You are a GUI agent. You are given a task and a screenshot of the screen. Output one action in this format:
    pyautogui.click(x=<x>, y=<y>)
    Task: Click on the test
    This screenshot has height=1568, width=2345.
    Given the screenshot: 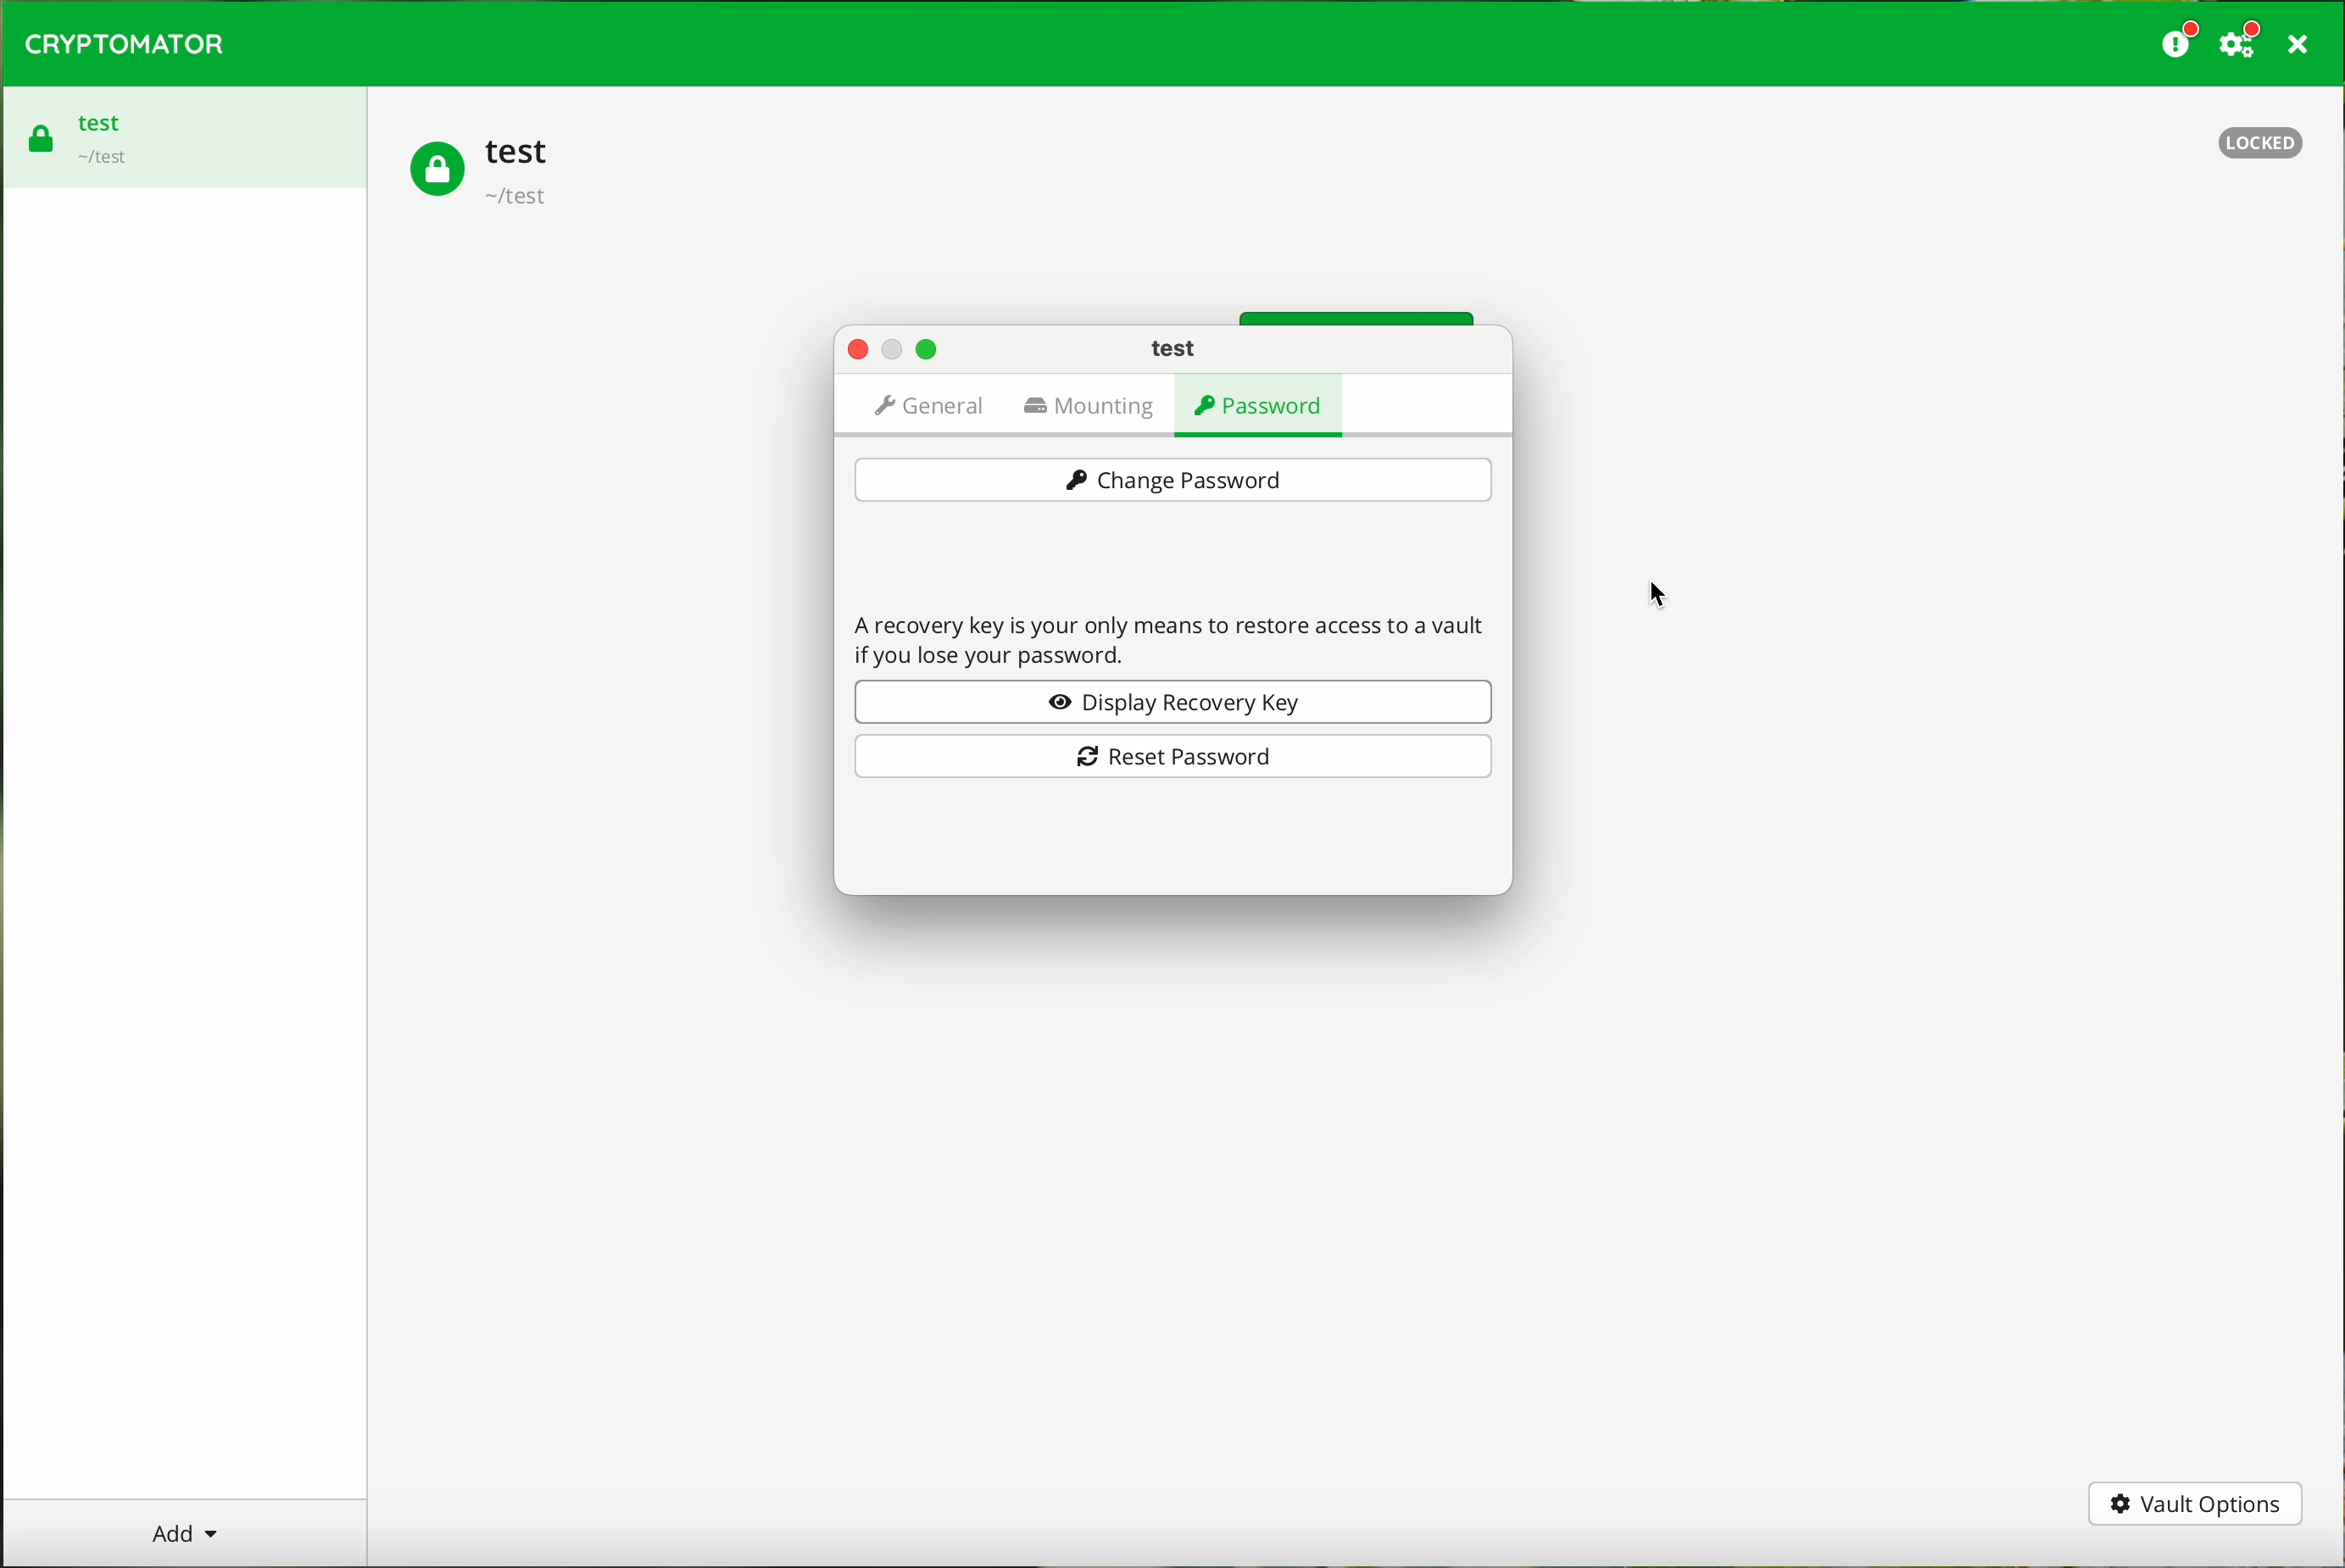 What is the action you would take?
    pyautogui.click(x=1175, y=349)
    